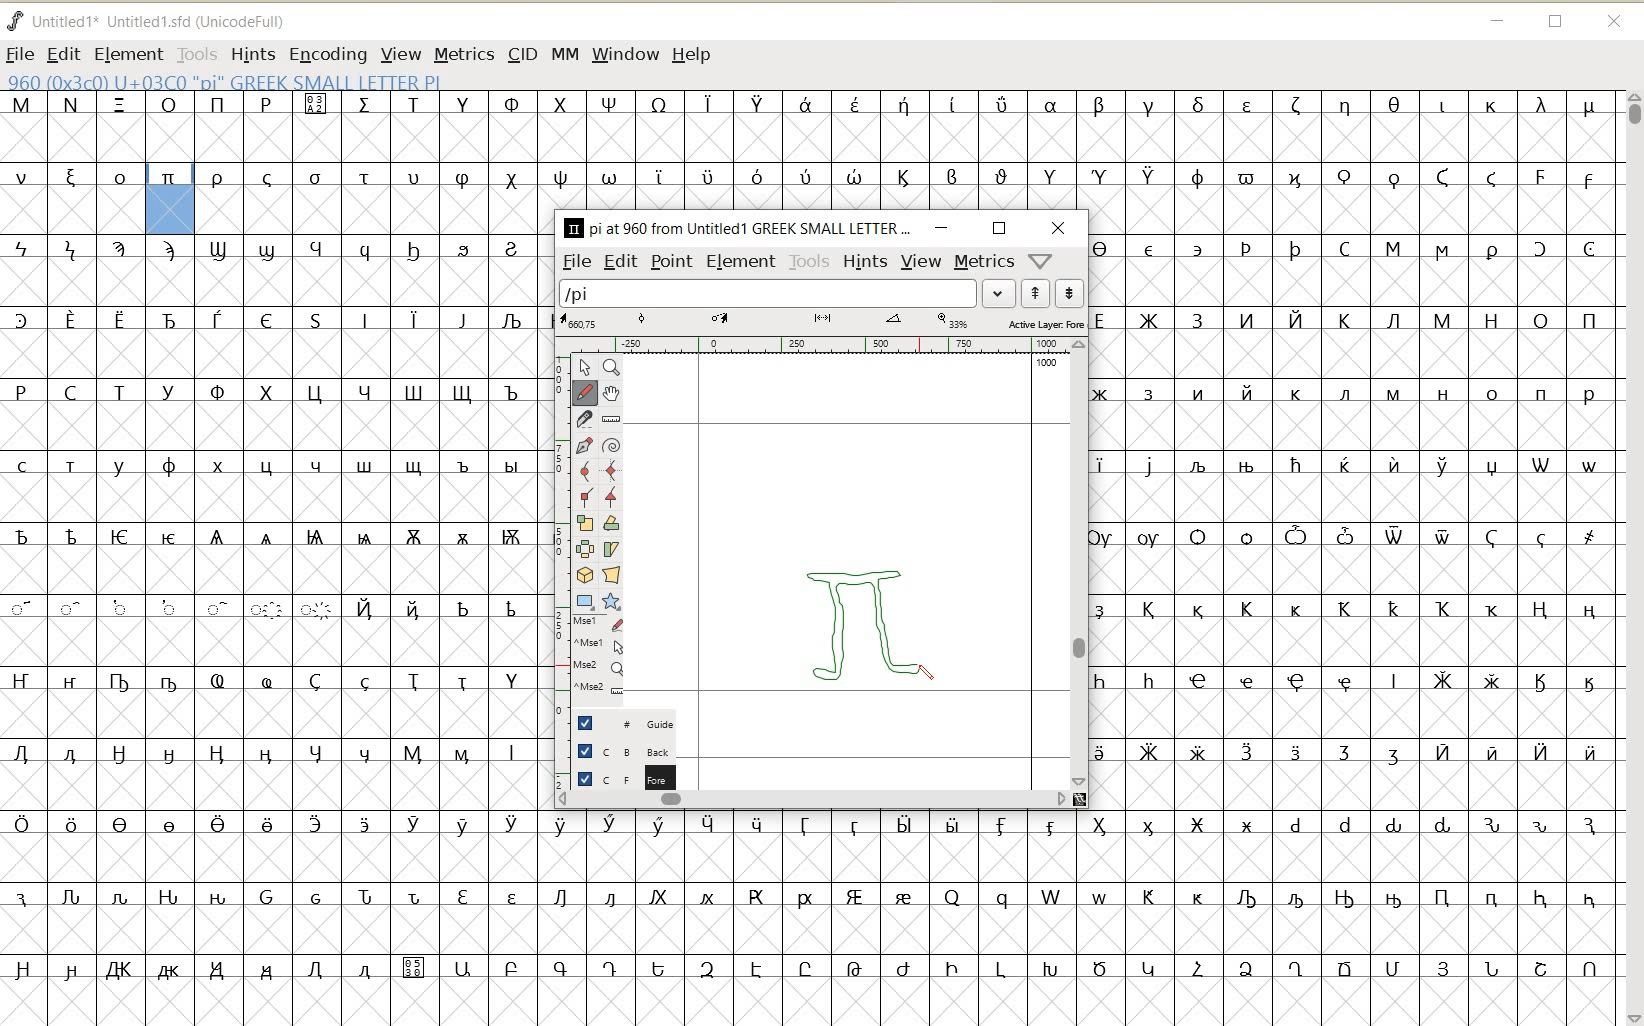  What do you see at coordinates (614, 753) in the screenshot?
I see `BACKGROUND` at bounding box center [614, 753].